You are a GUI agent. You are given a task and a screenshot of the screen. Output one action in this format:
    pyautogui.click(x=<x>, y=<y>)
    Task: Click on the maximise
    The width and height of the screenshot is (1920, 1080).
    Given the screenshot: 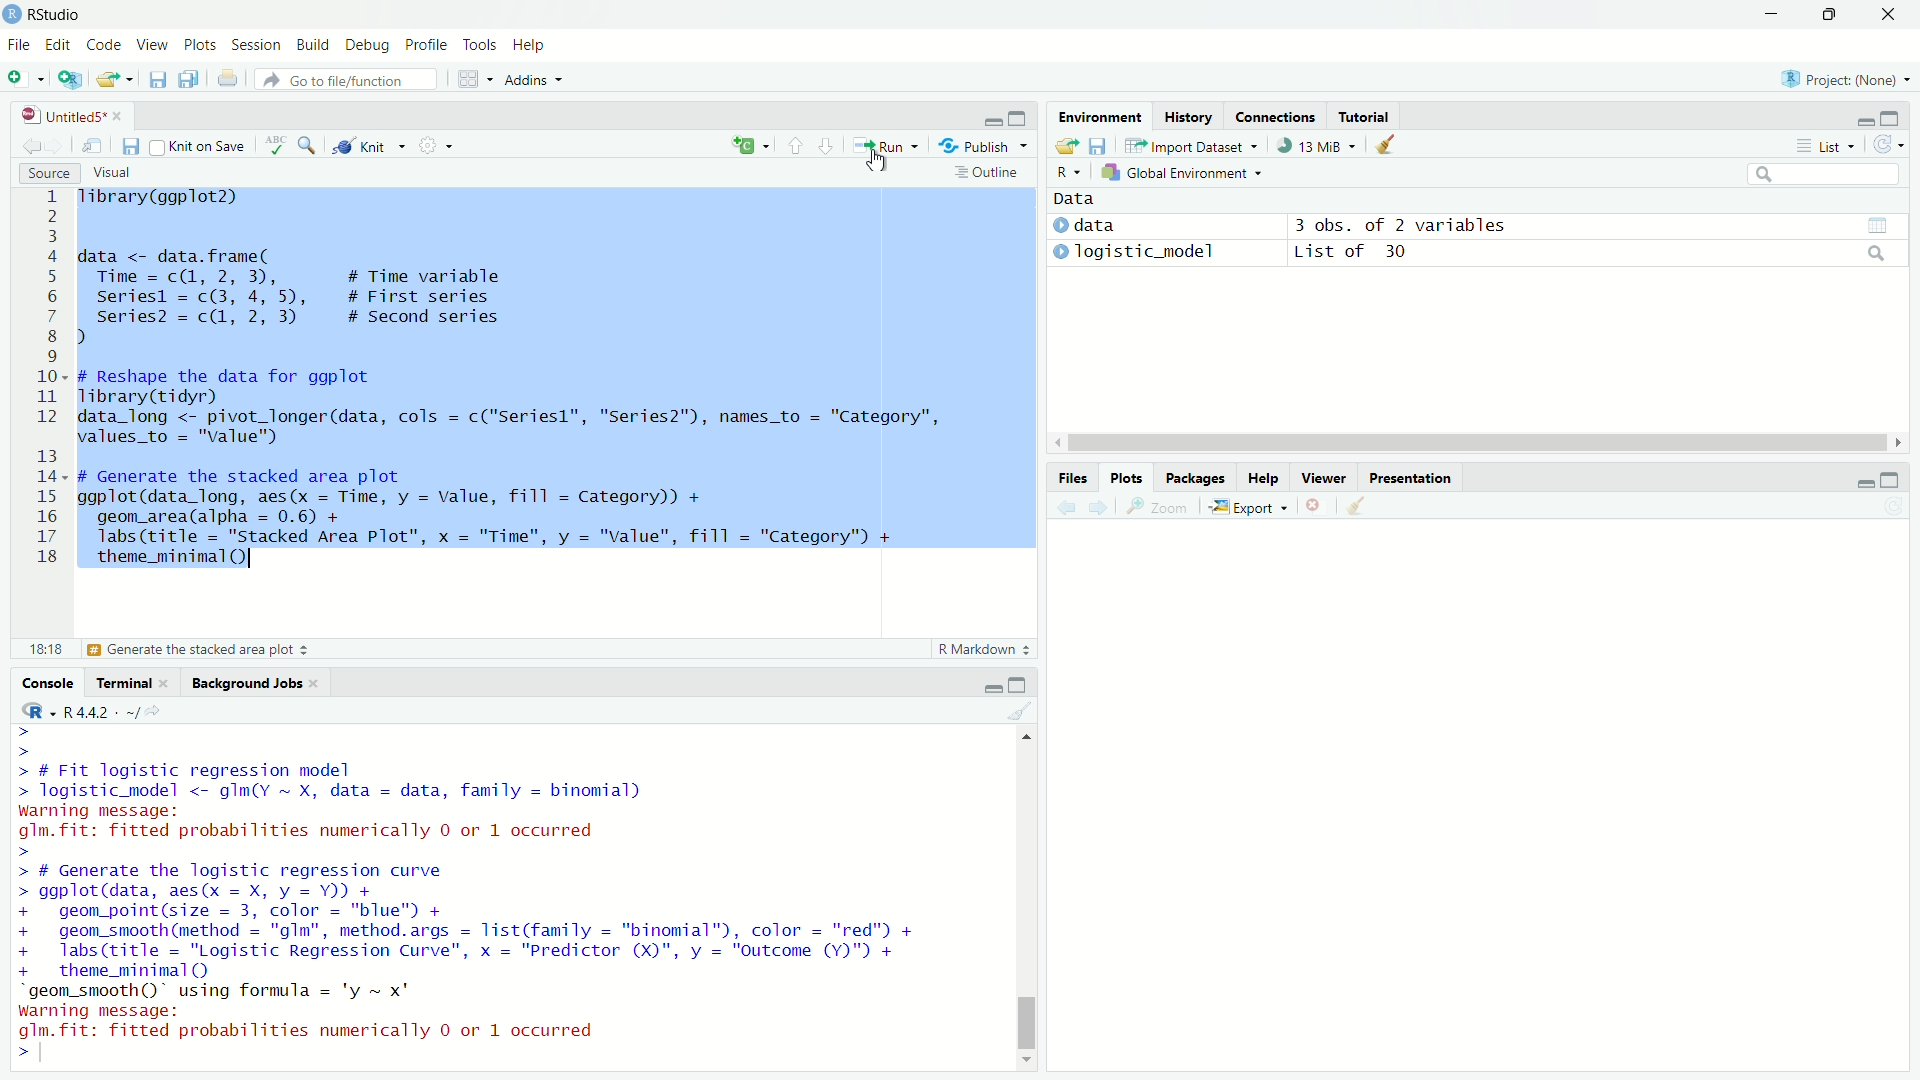 What is the action you would take?
    pyautogui.click(x=1837, y=16)
    